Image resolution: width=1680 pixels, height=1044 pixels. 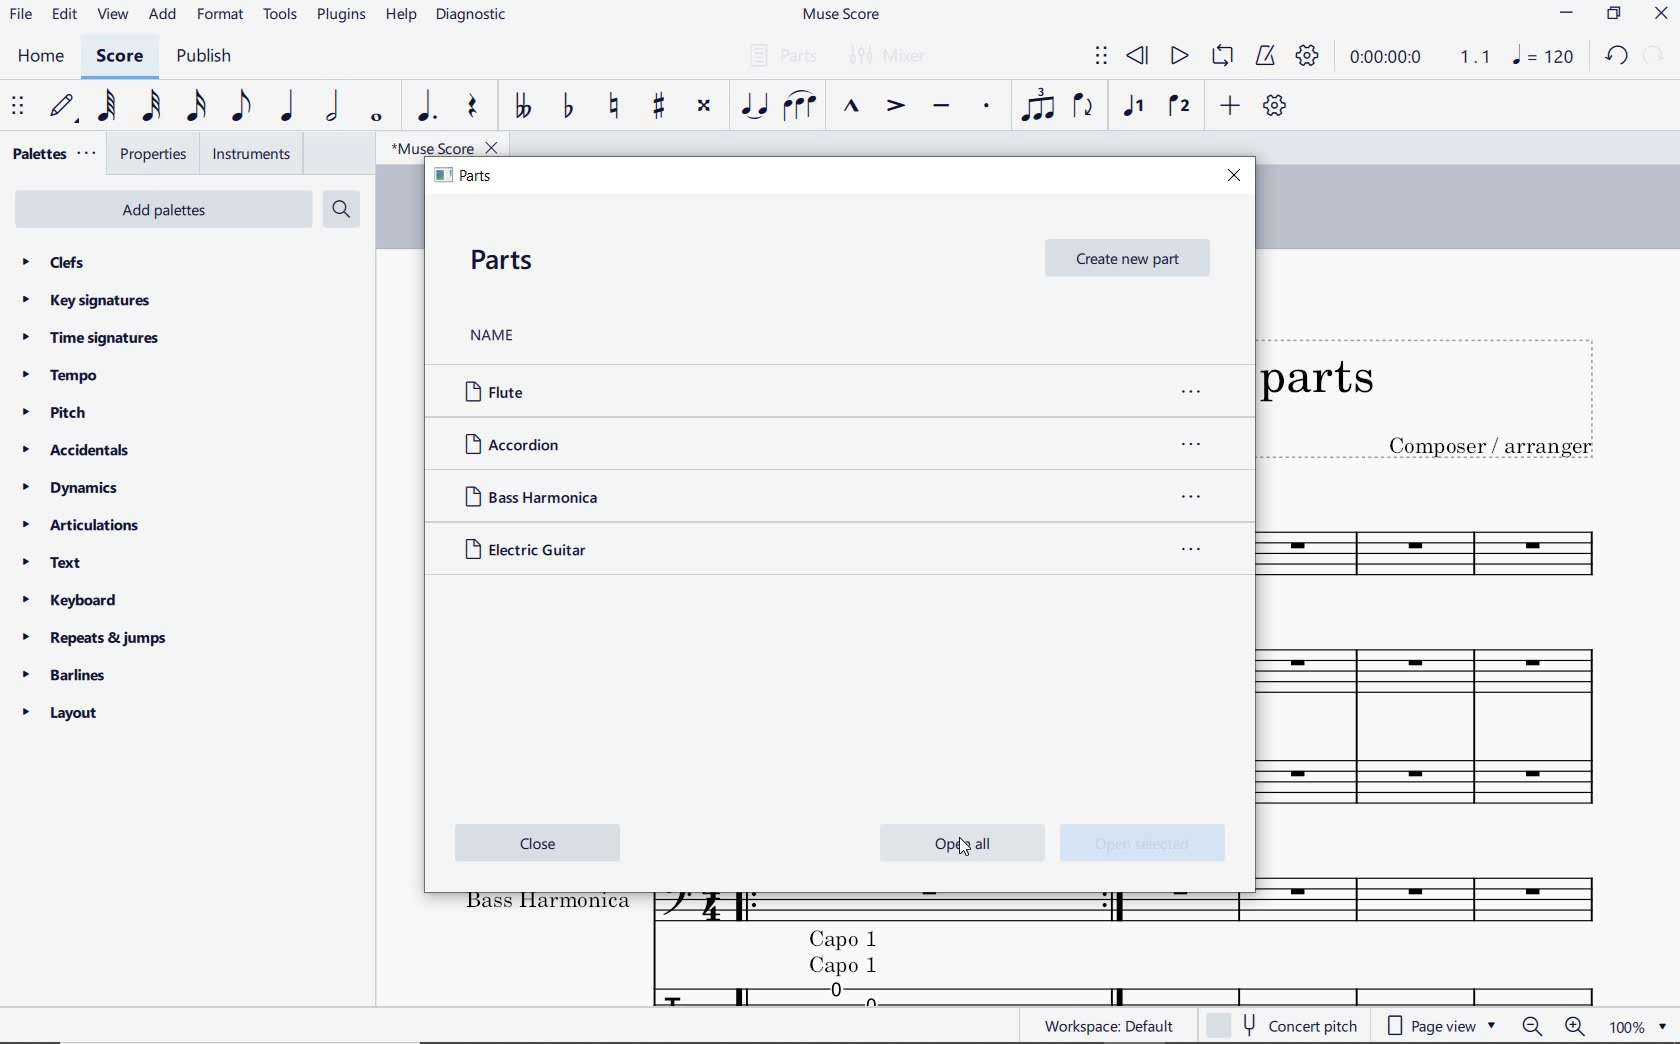 I want to click on , so click(x=1443, y=902).